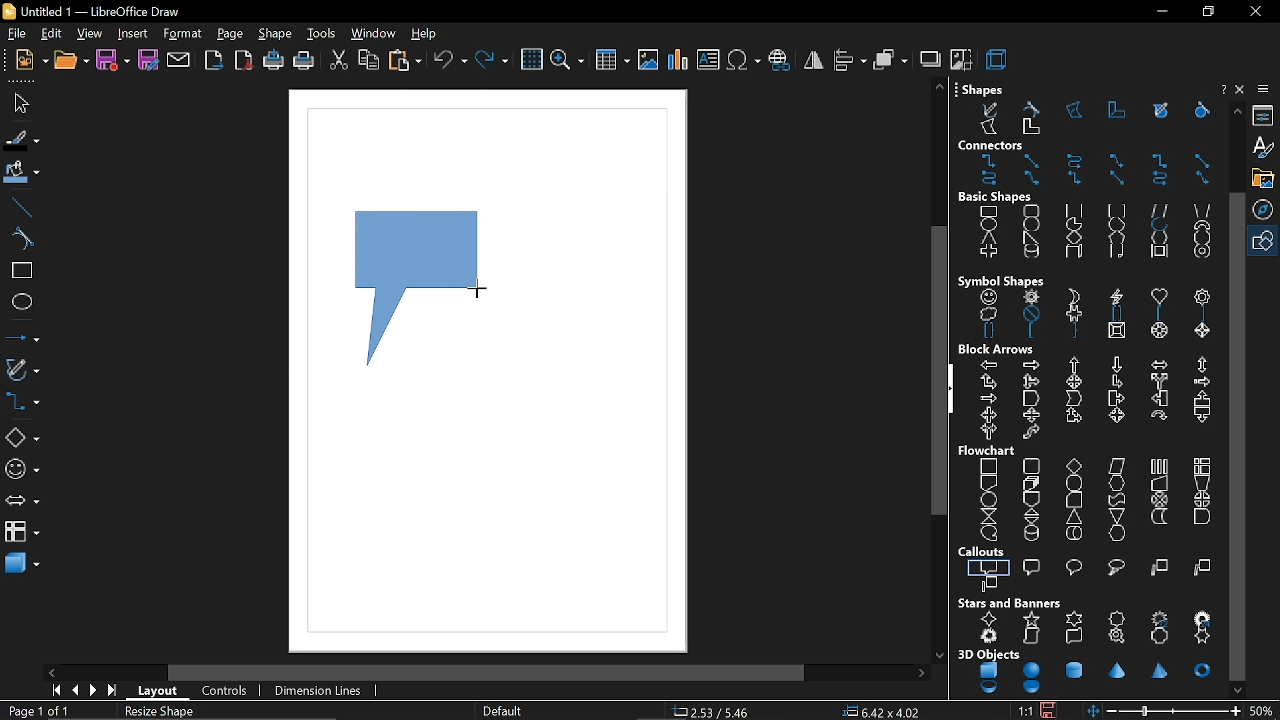  I want to click on double bracket, so click(1116, 316).